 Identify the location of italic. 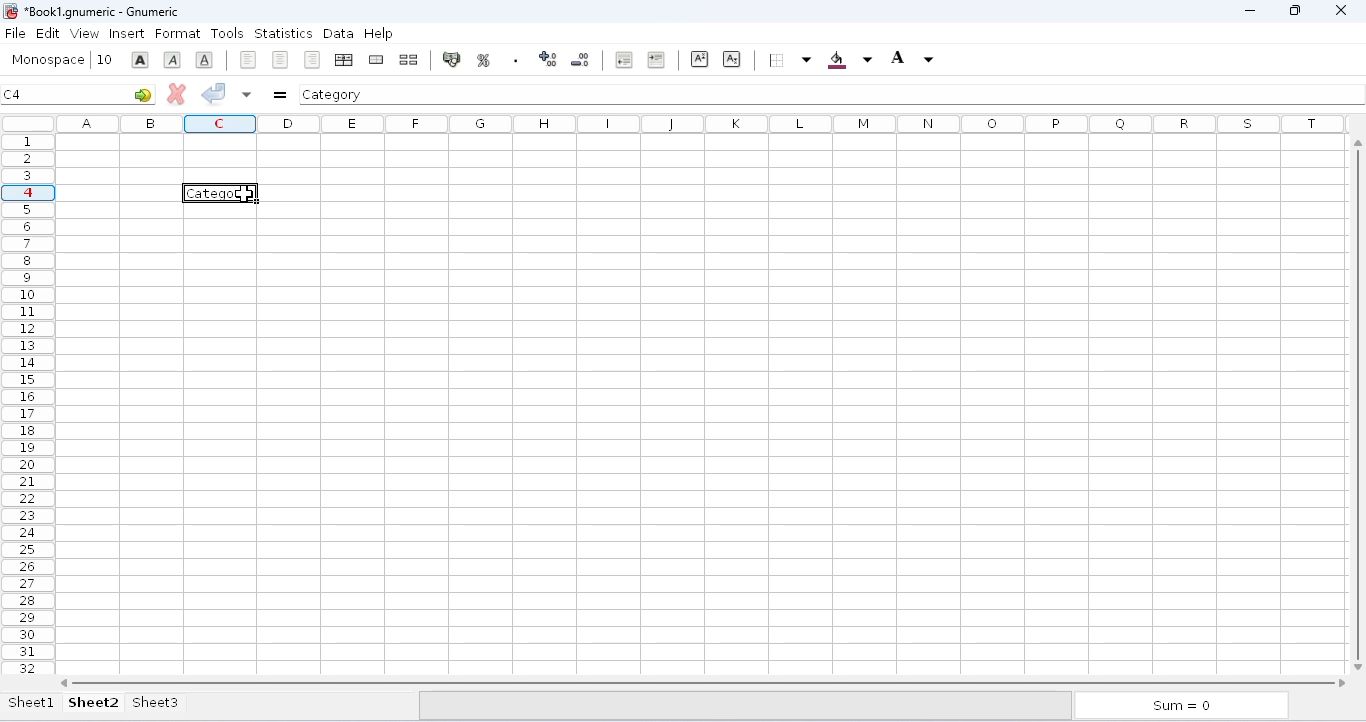
(172, 60).